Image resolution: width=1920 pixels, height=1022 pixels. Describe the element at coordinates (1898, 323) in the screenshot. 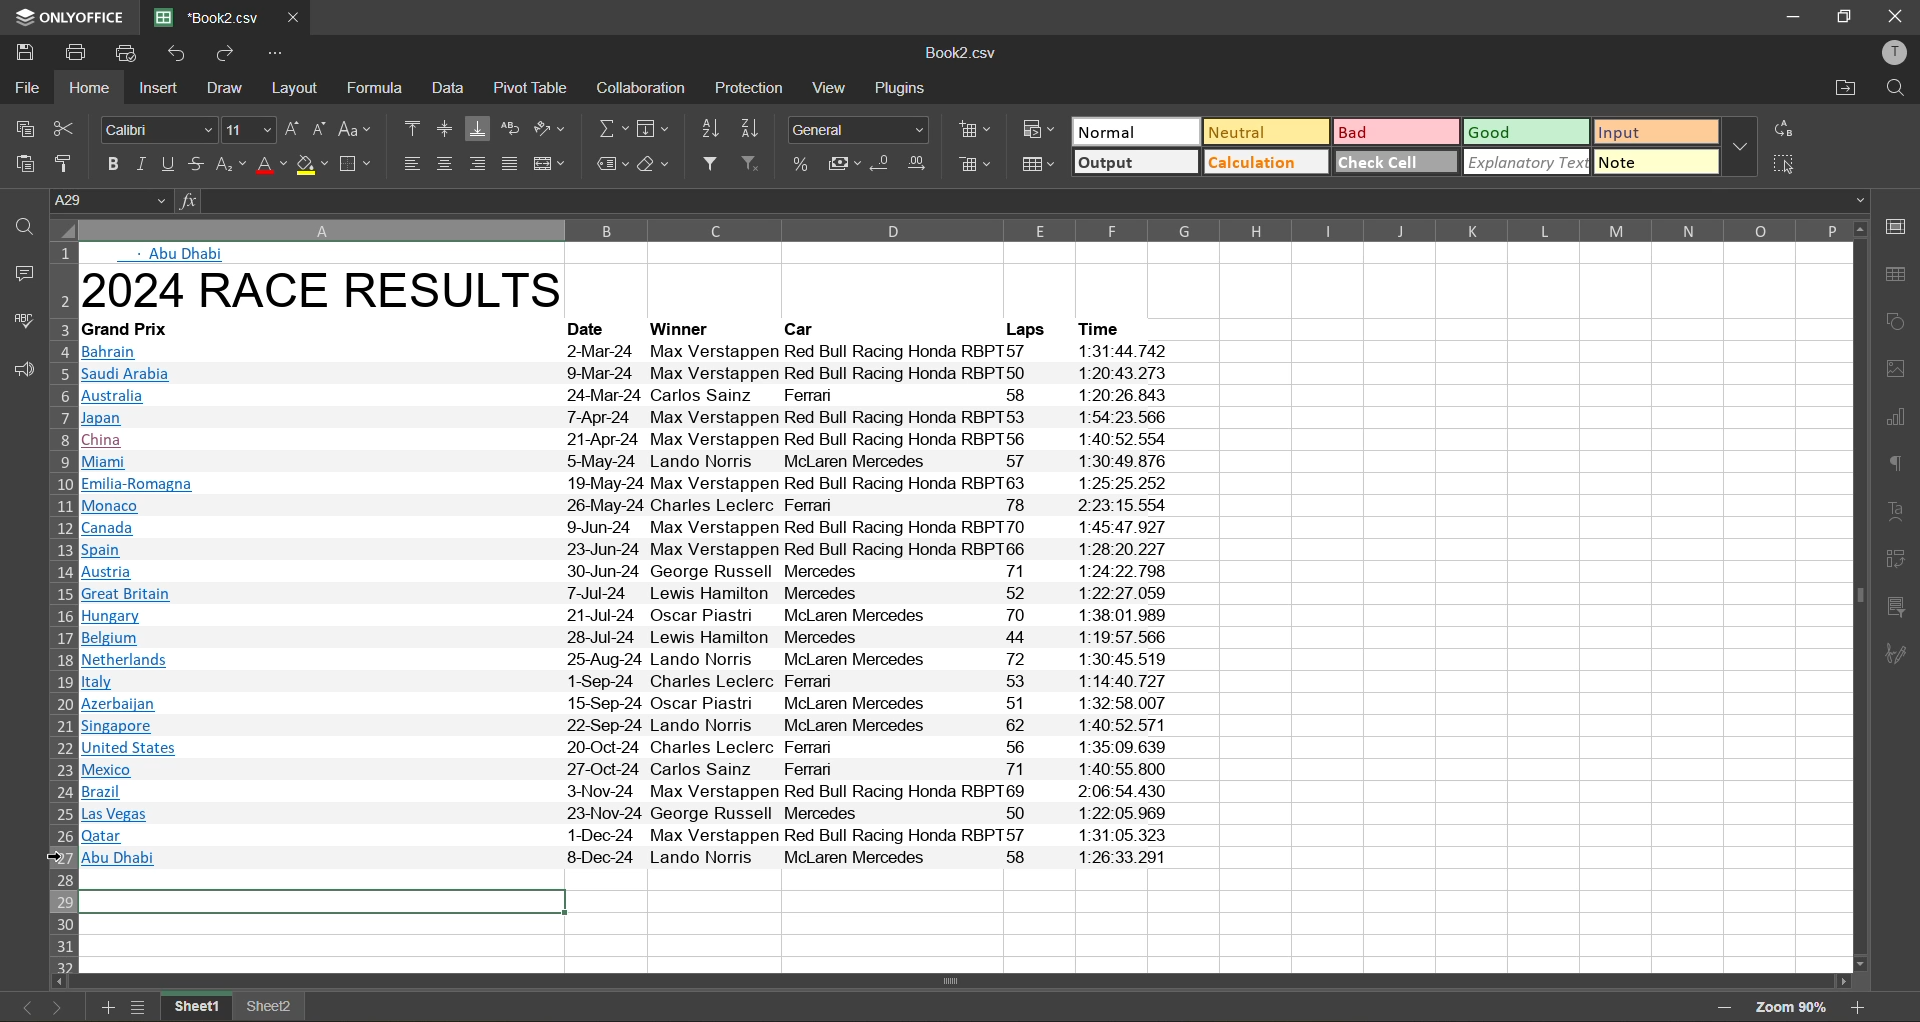

I see `shapes` at that location.